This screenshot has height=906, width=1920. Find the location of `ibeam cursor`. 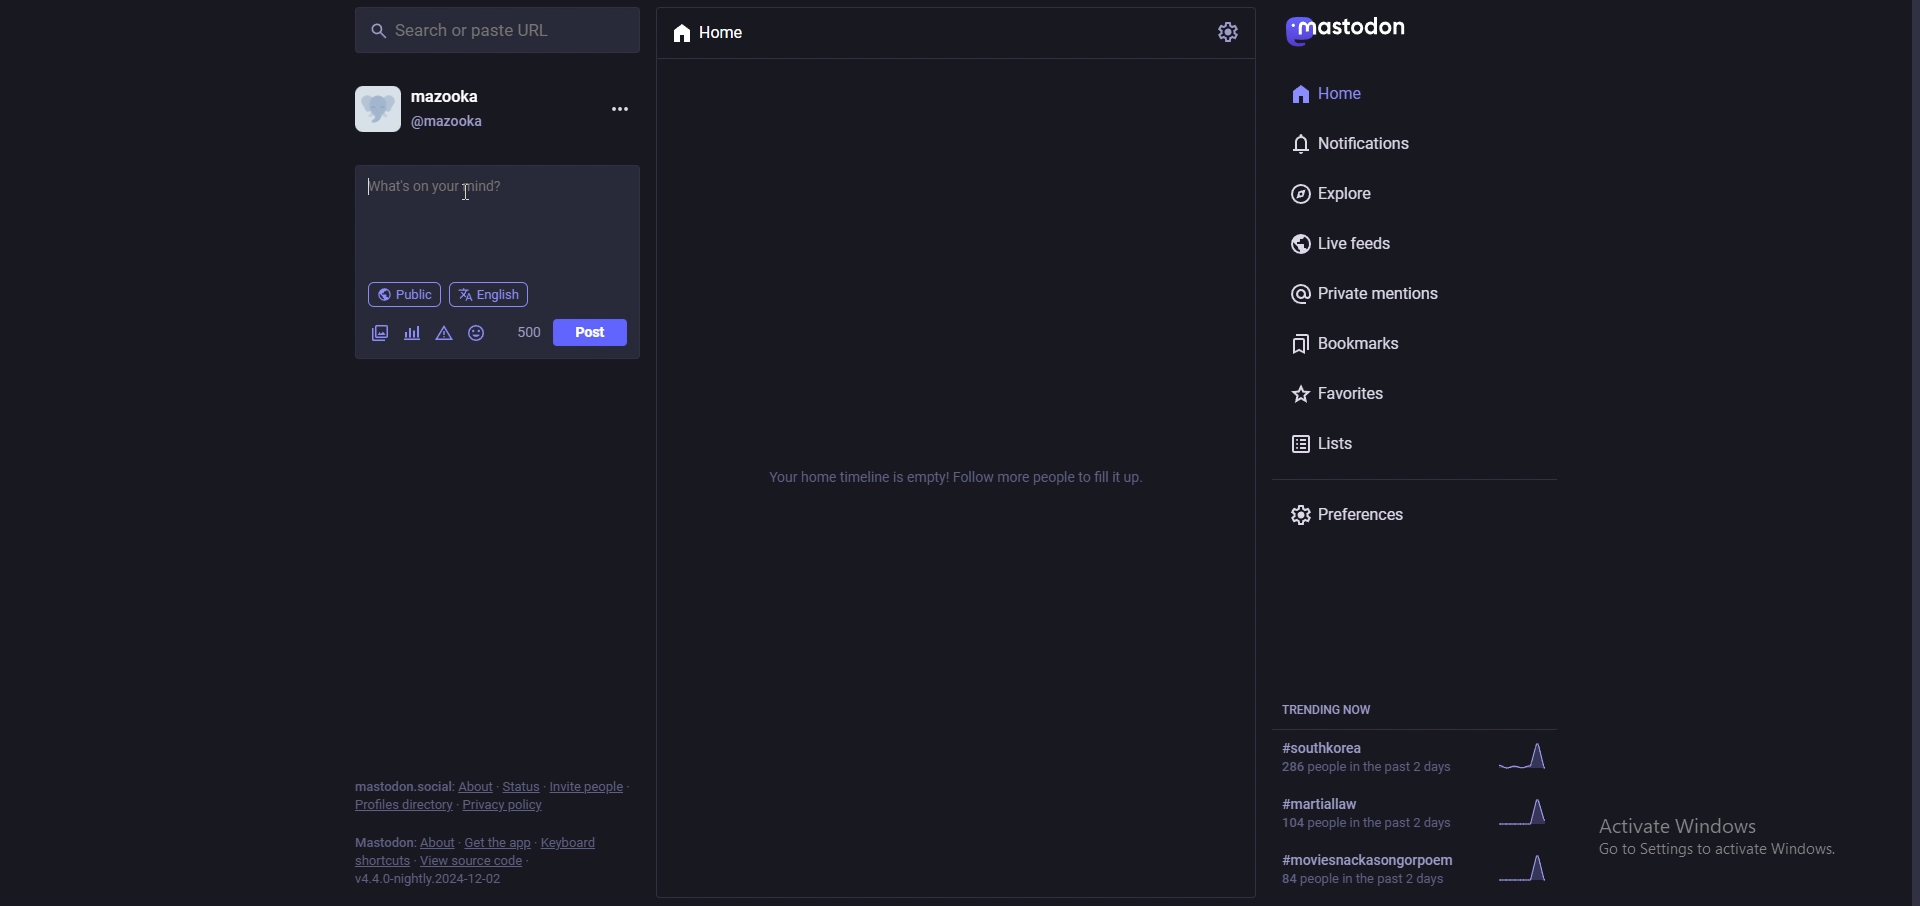

ibeam cursor is located at coordinates (474, 191).